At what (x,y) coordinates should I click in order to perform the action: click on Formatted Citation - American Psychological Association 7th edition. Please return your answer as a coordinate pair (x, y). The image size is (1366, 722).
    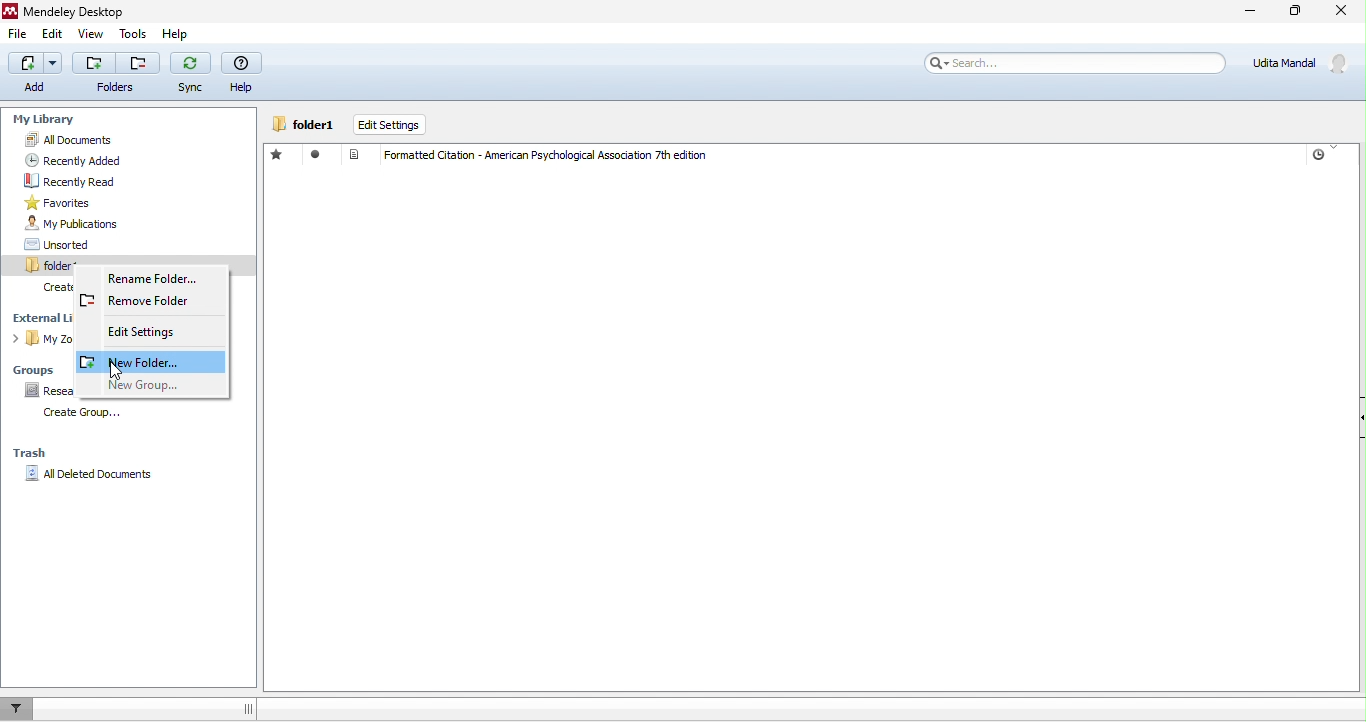
    Looking at the image, I should click on (546, 156).